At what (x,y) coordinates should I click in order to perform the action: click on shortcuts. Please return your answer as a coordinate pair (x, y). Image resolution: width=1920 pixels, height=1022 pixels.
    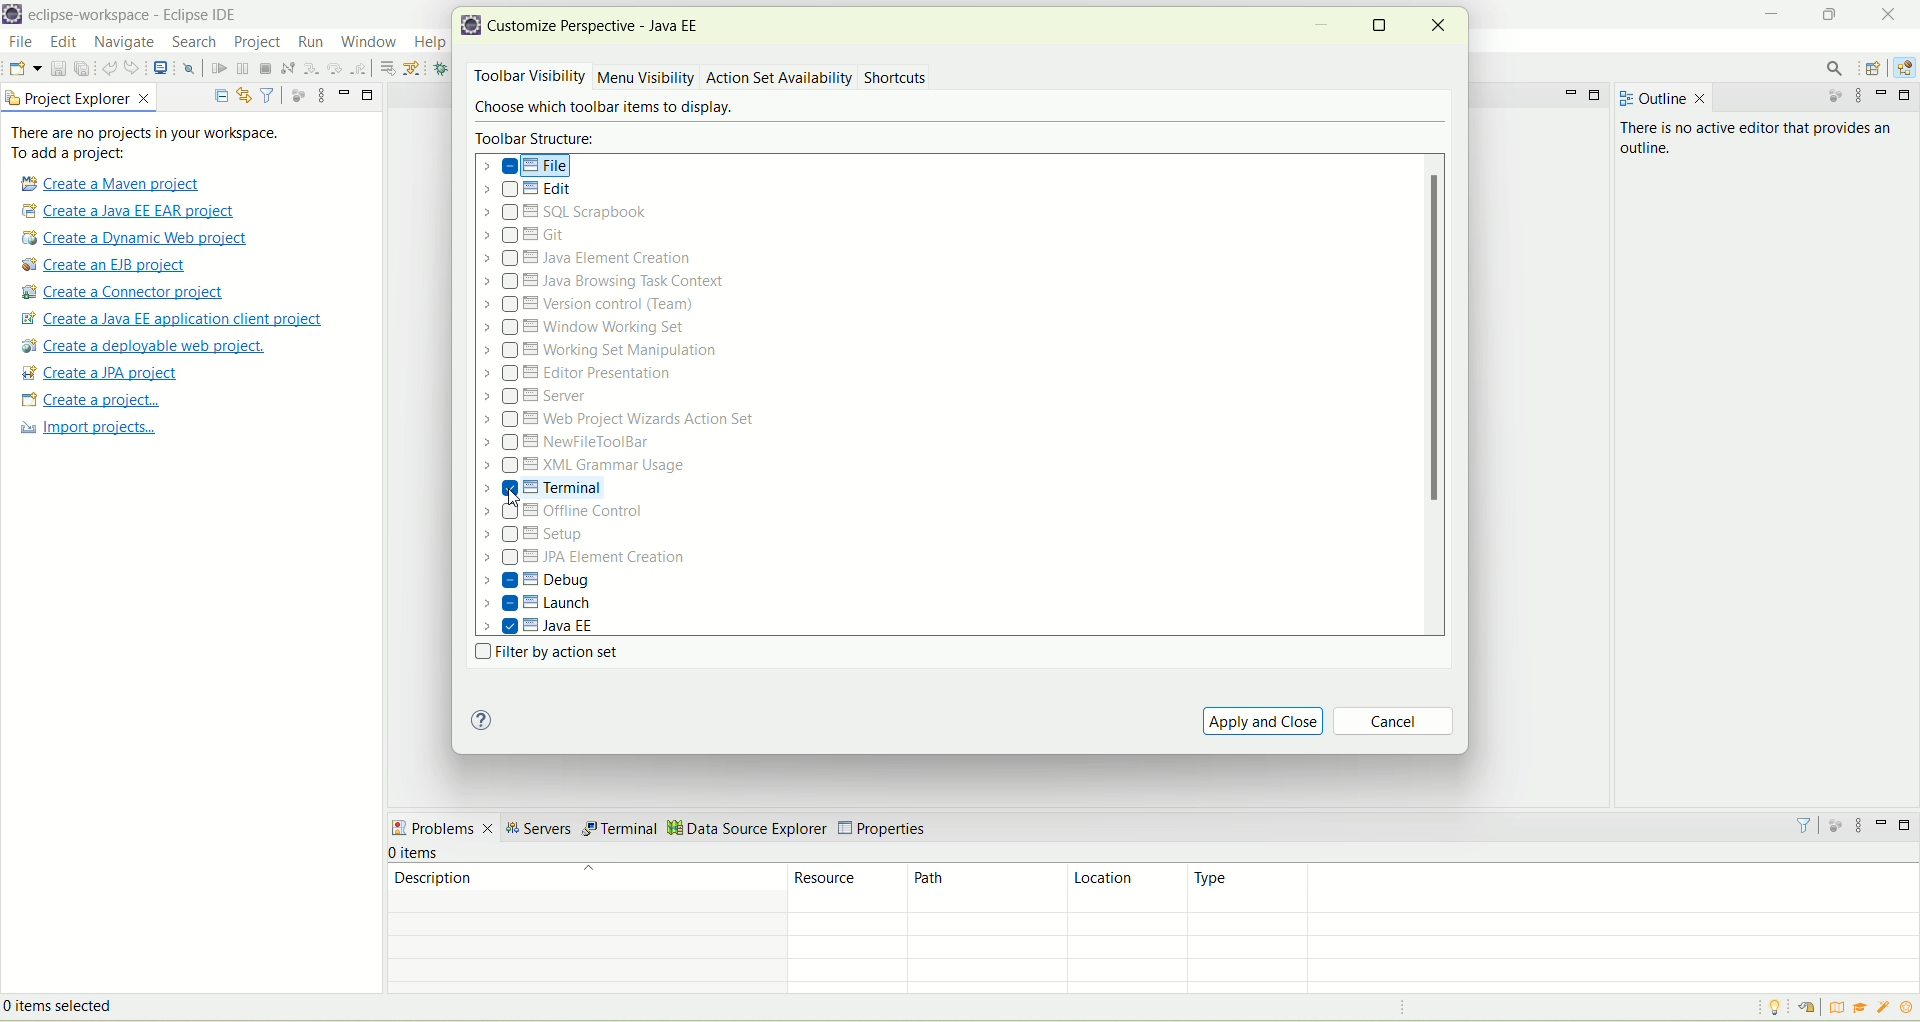
    Looking at the image, I should click on (897, 79).